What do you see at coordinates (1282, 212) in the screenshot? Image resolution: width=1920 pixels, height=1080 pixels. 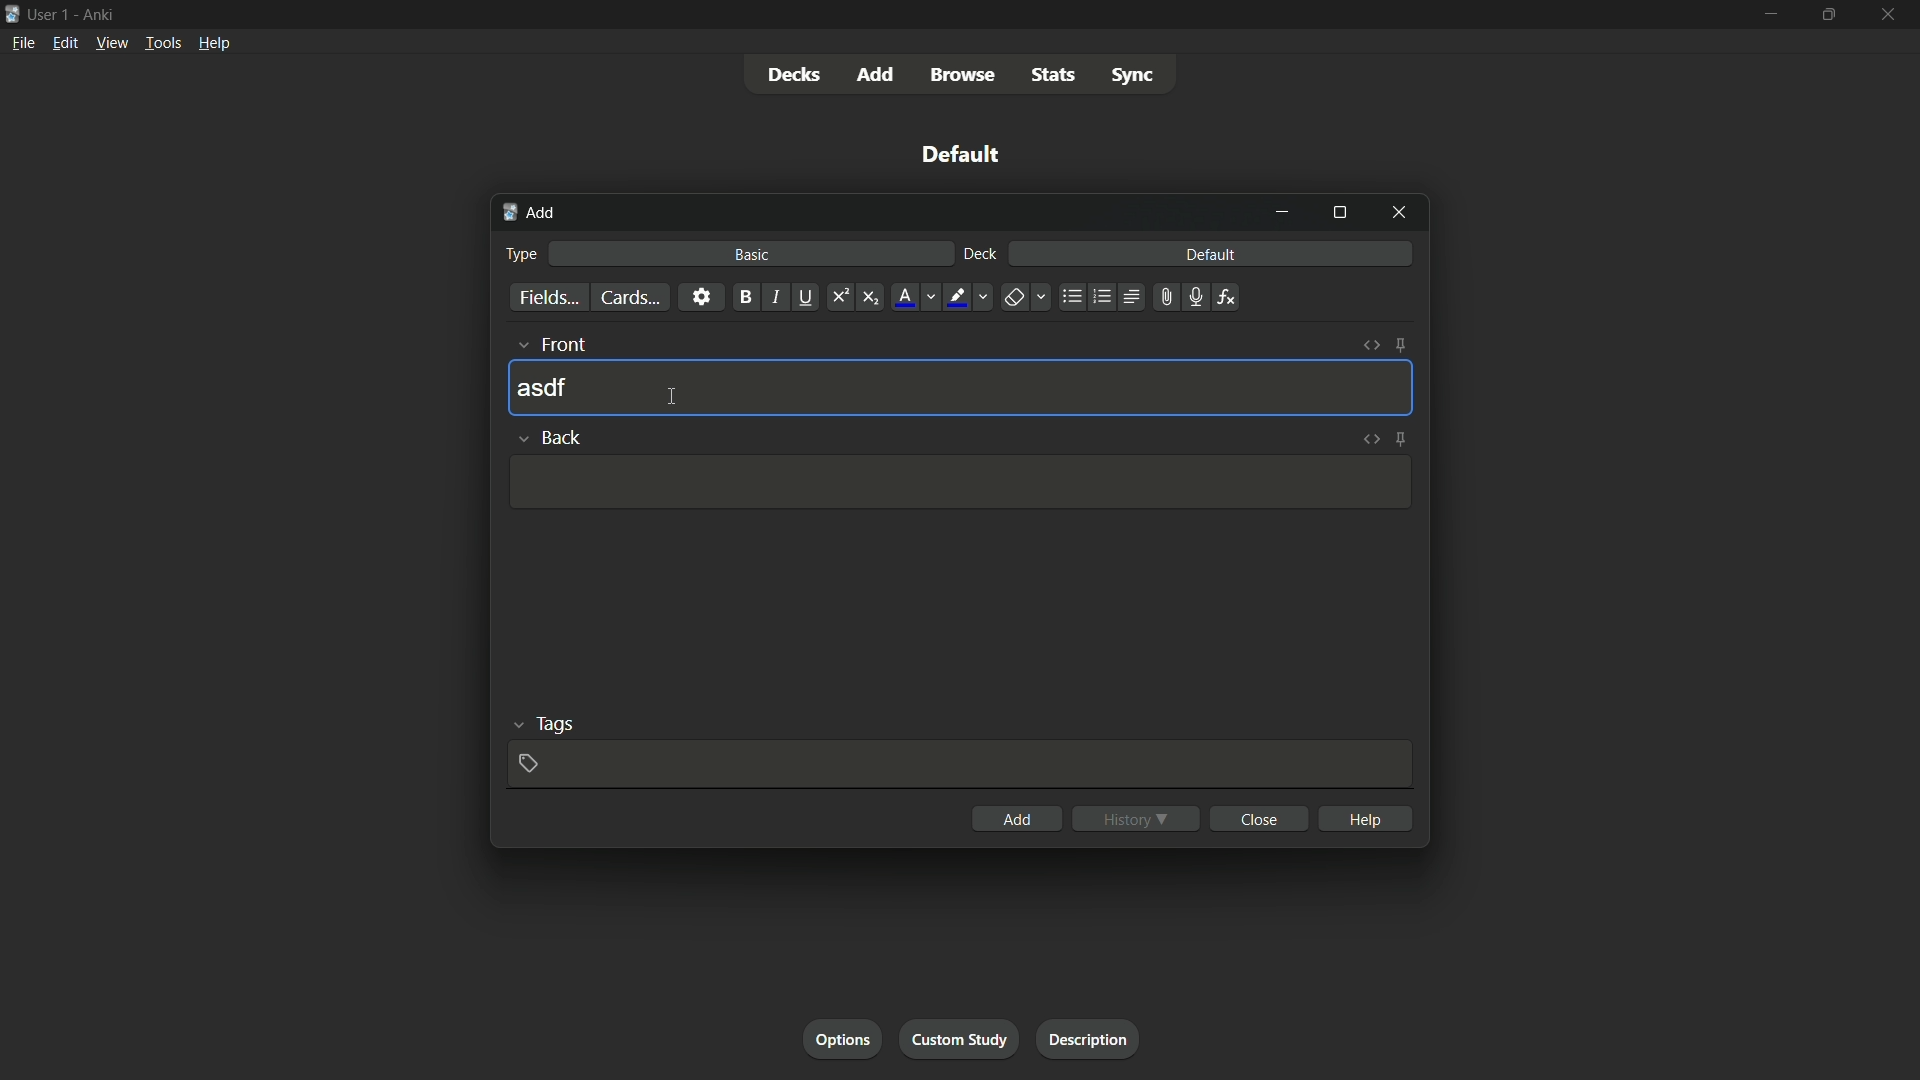 I see `minimize` at bounding box center [1282, 212].